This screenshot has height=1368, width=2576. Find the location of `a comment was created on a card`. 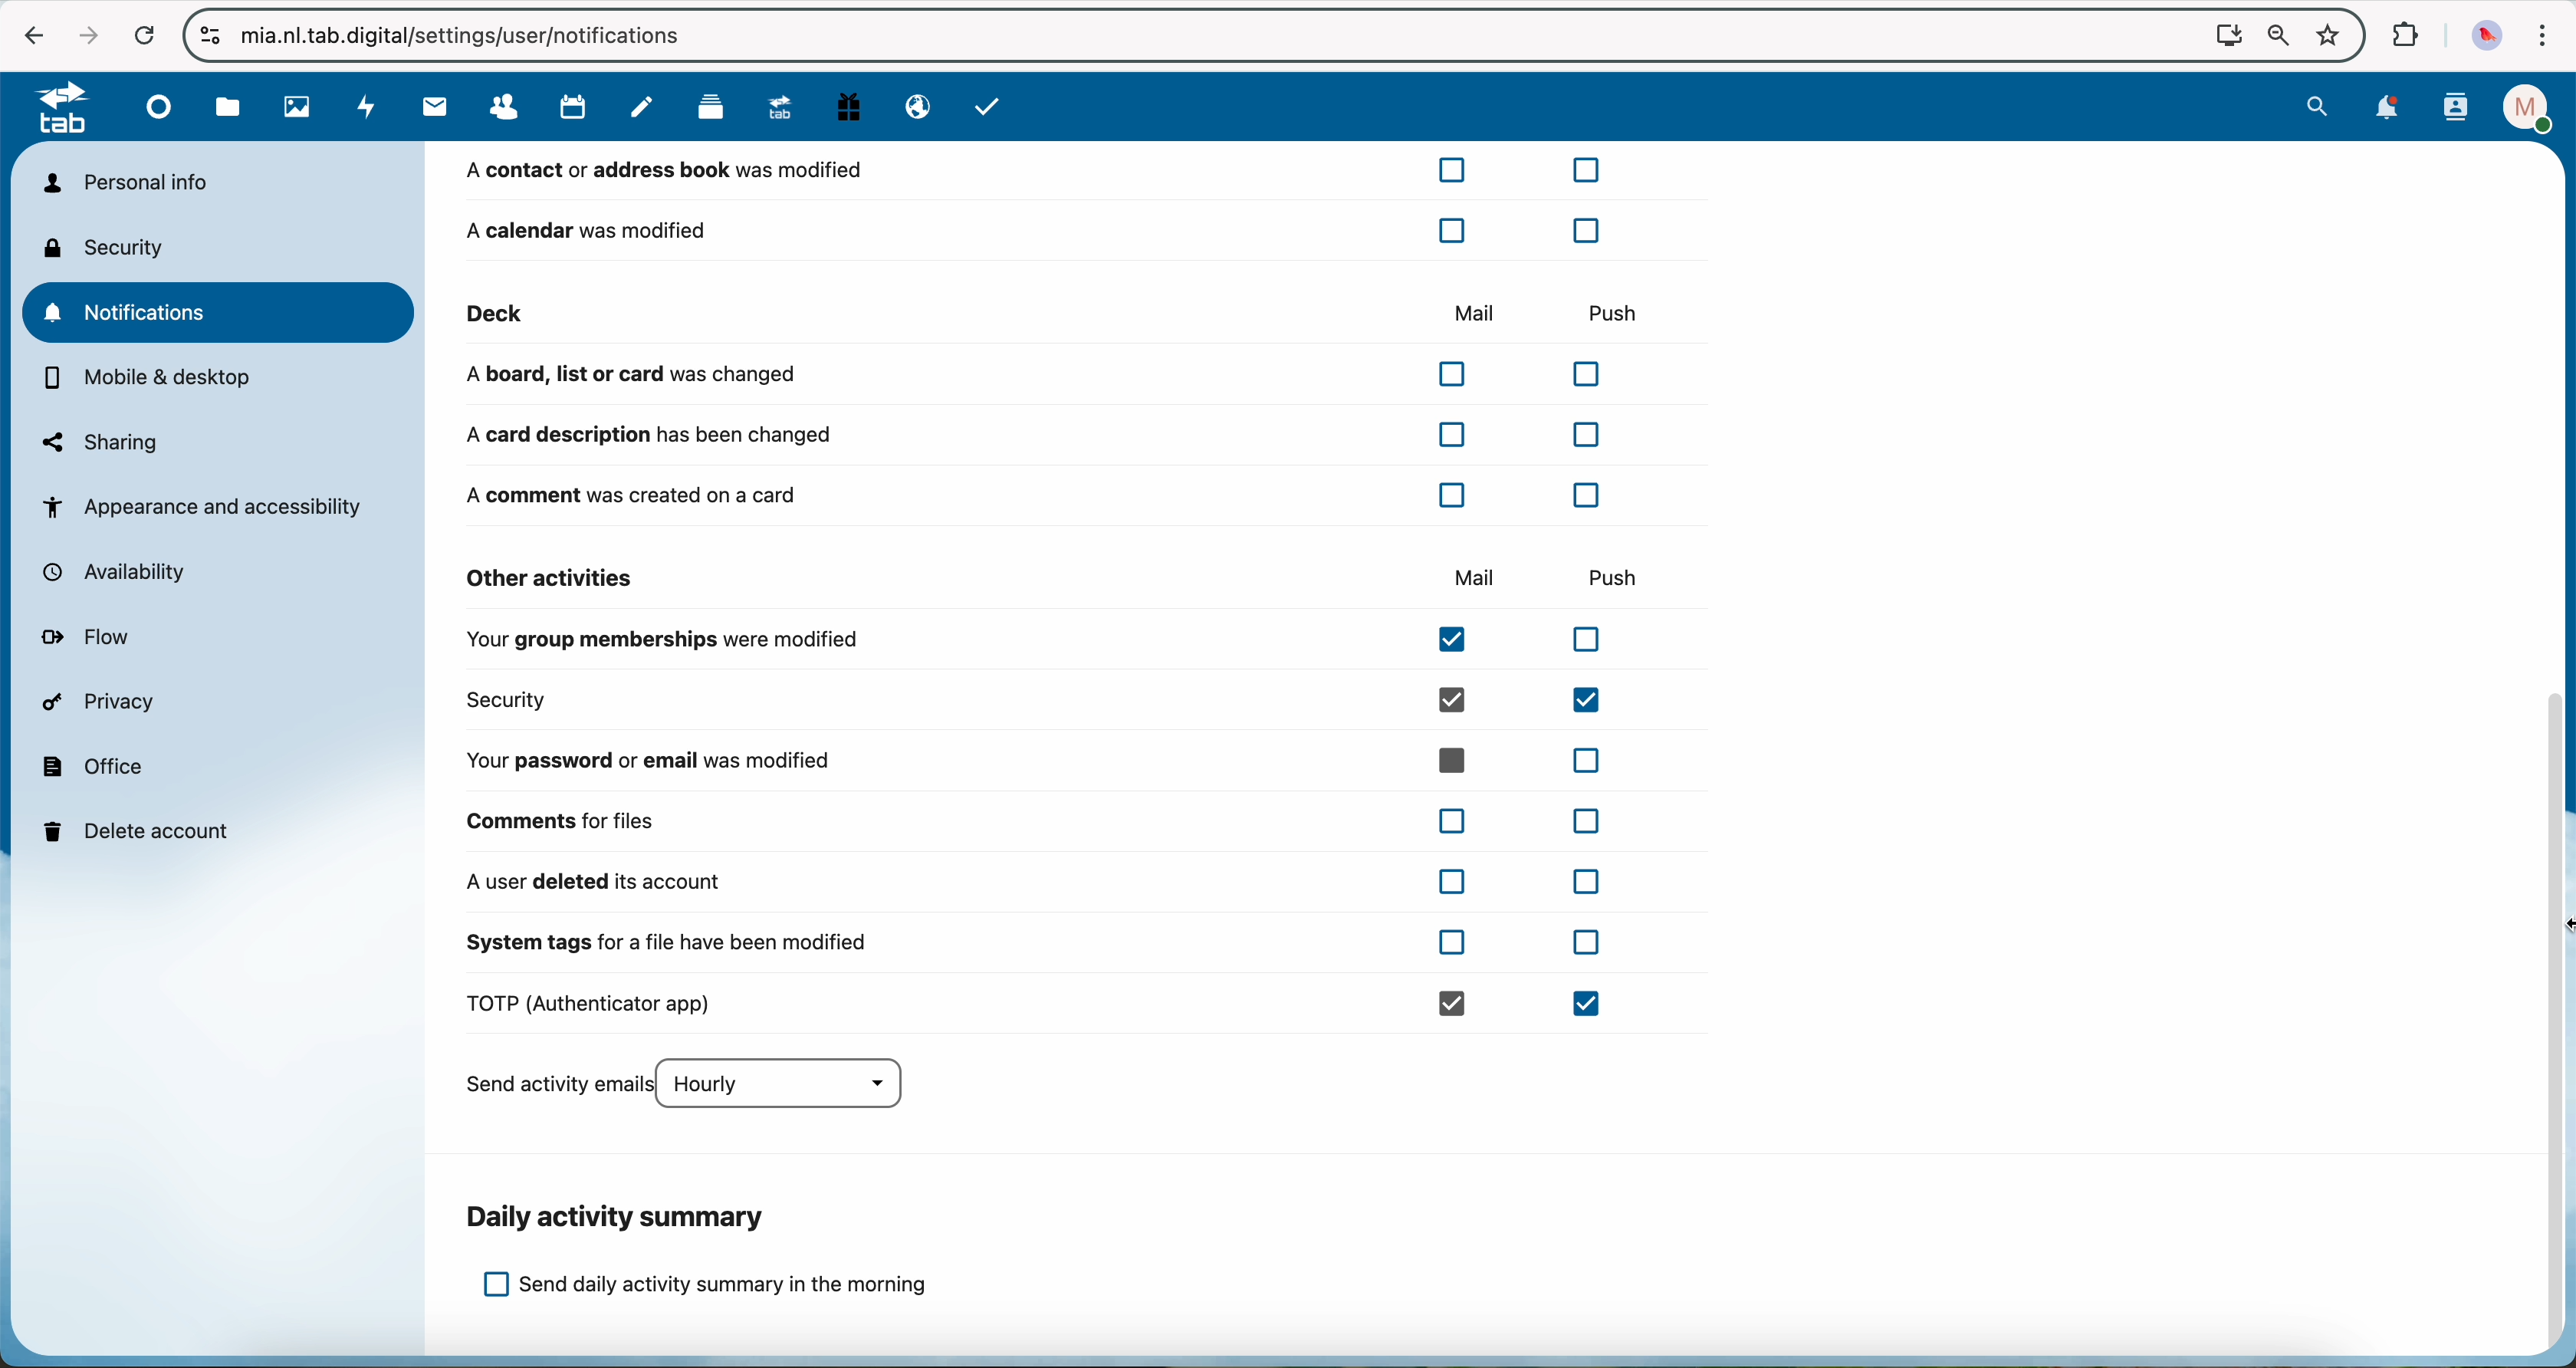

a comment was created on a card is located at coordinates (1042, 494).